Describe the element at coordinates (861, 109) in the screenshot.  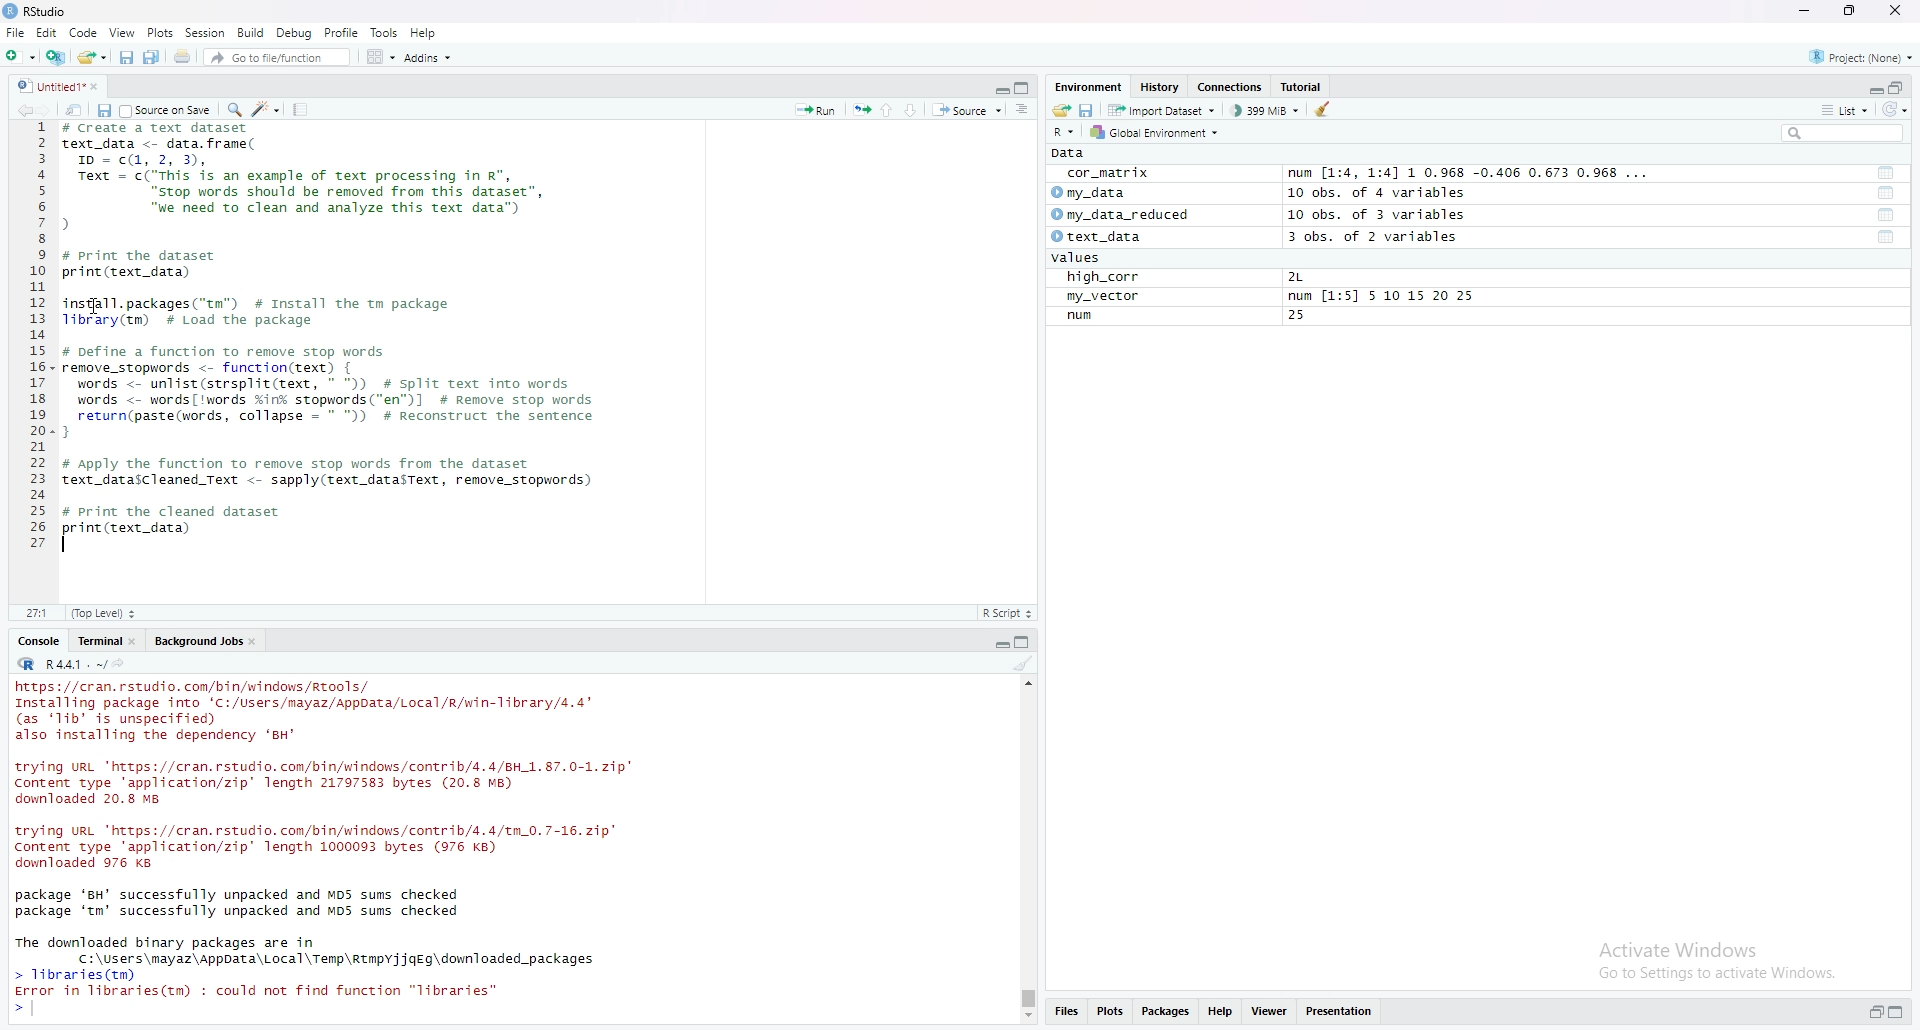
I see `rerun the previous code region` at that location.